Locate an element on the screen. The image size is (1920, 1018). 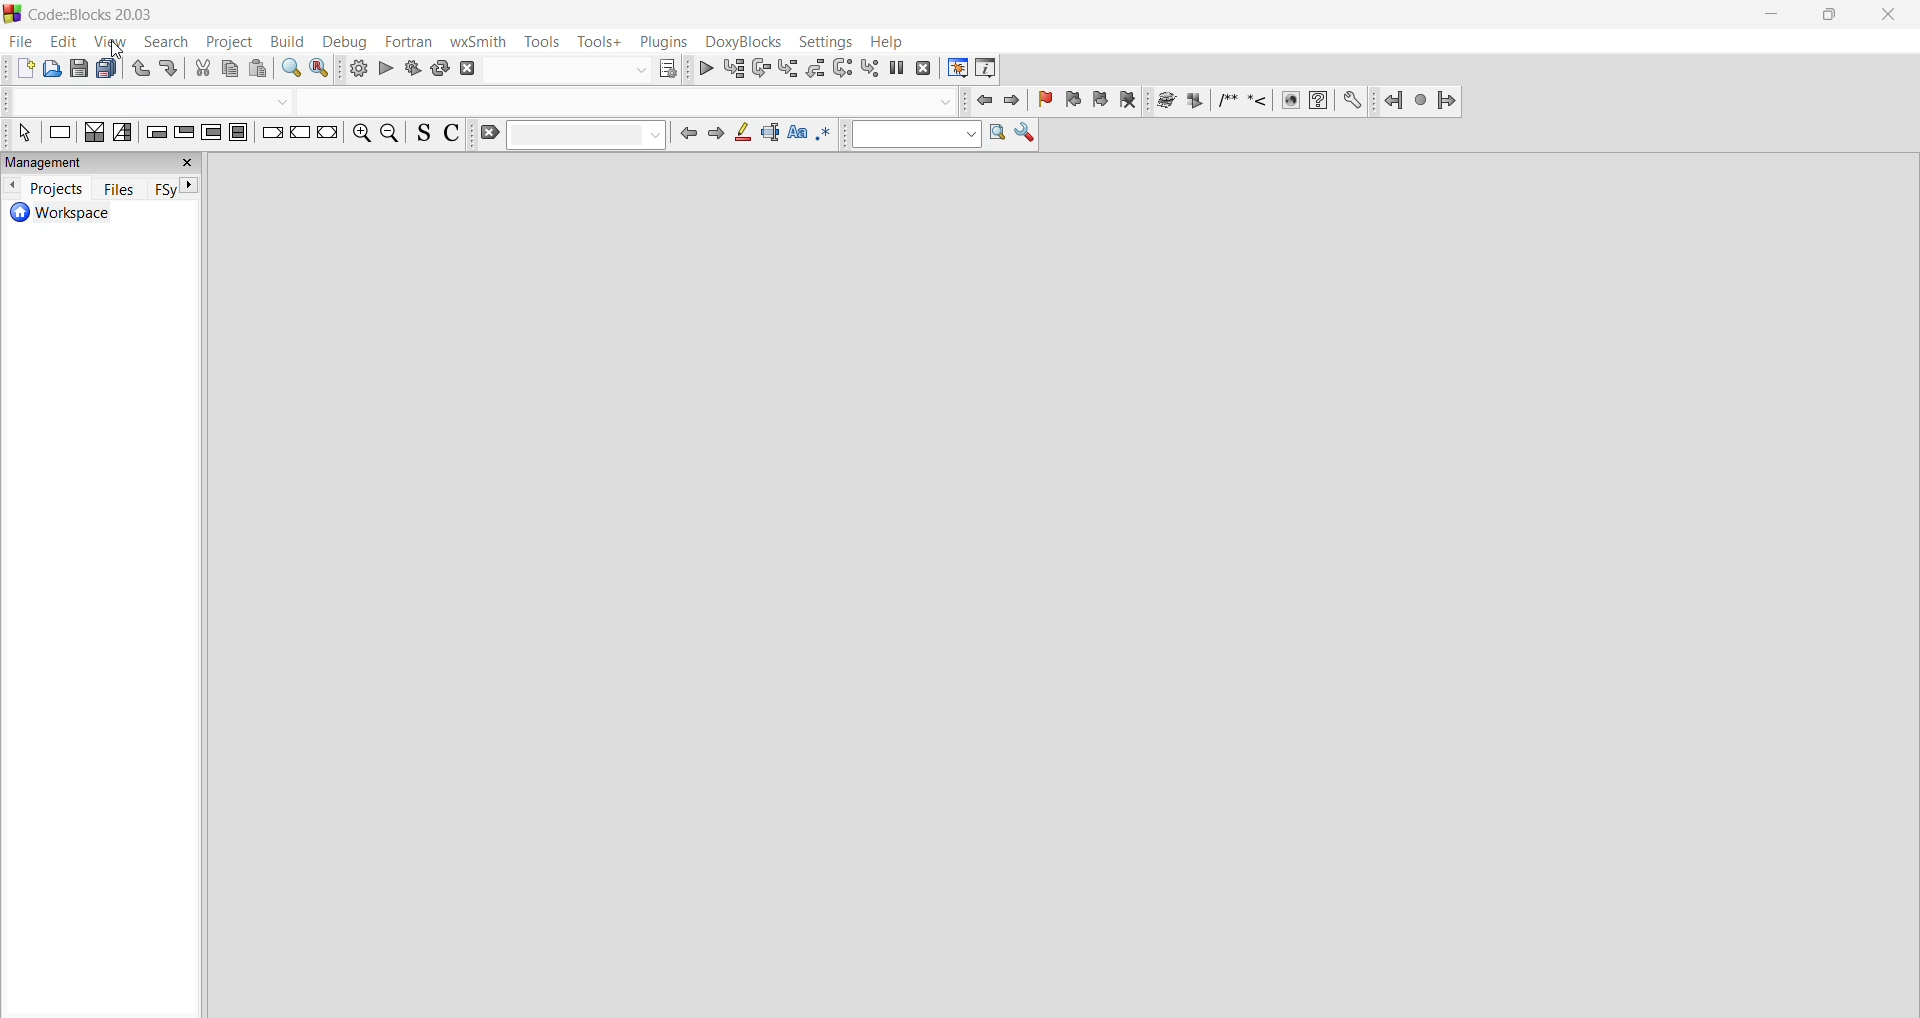
match case is located at coordinates (797, 135).